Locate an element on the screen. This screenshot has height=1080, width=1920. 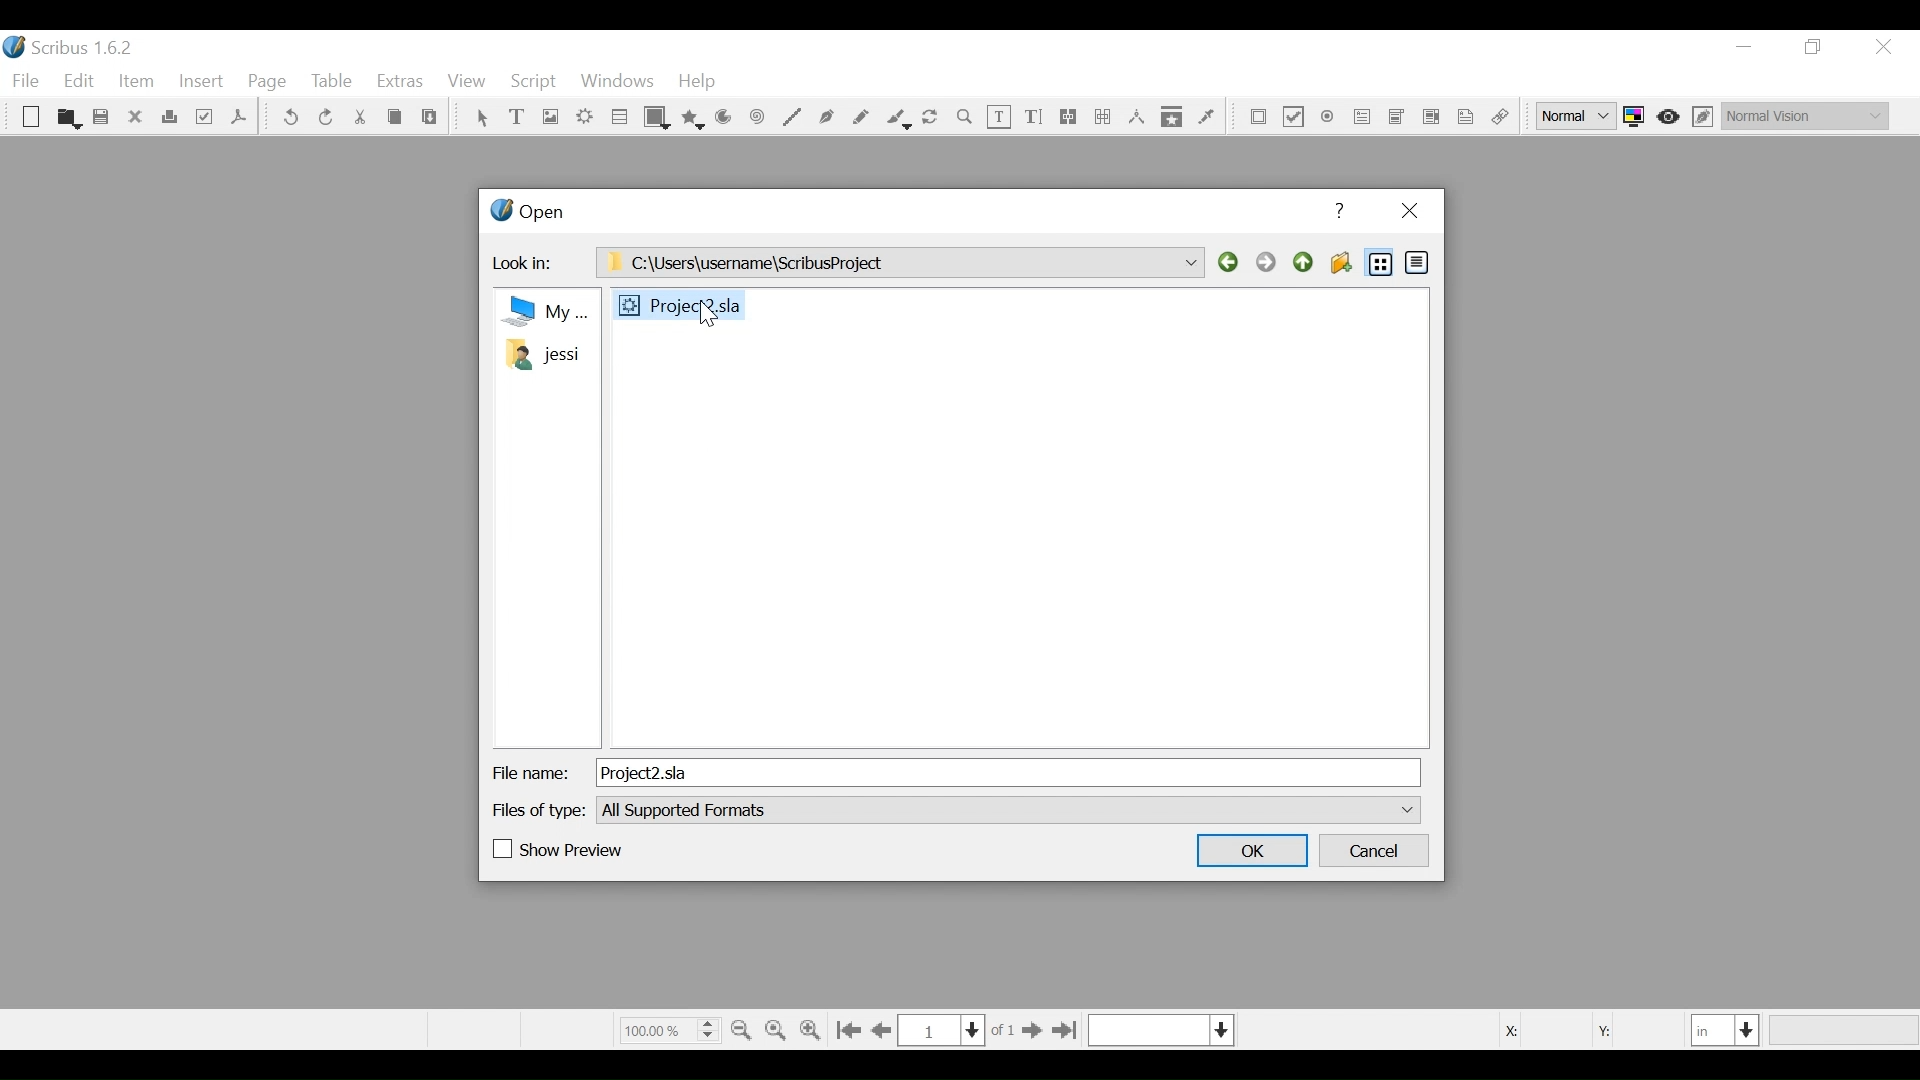
Freehand line is located at coordinates (862, 118).